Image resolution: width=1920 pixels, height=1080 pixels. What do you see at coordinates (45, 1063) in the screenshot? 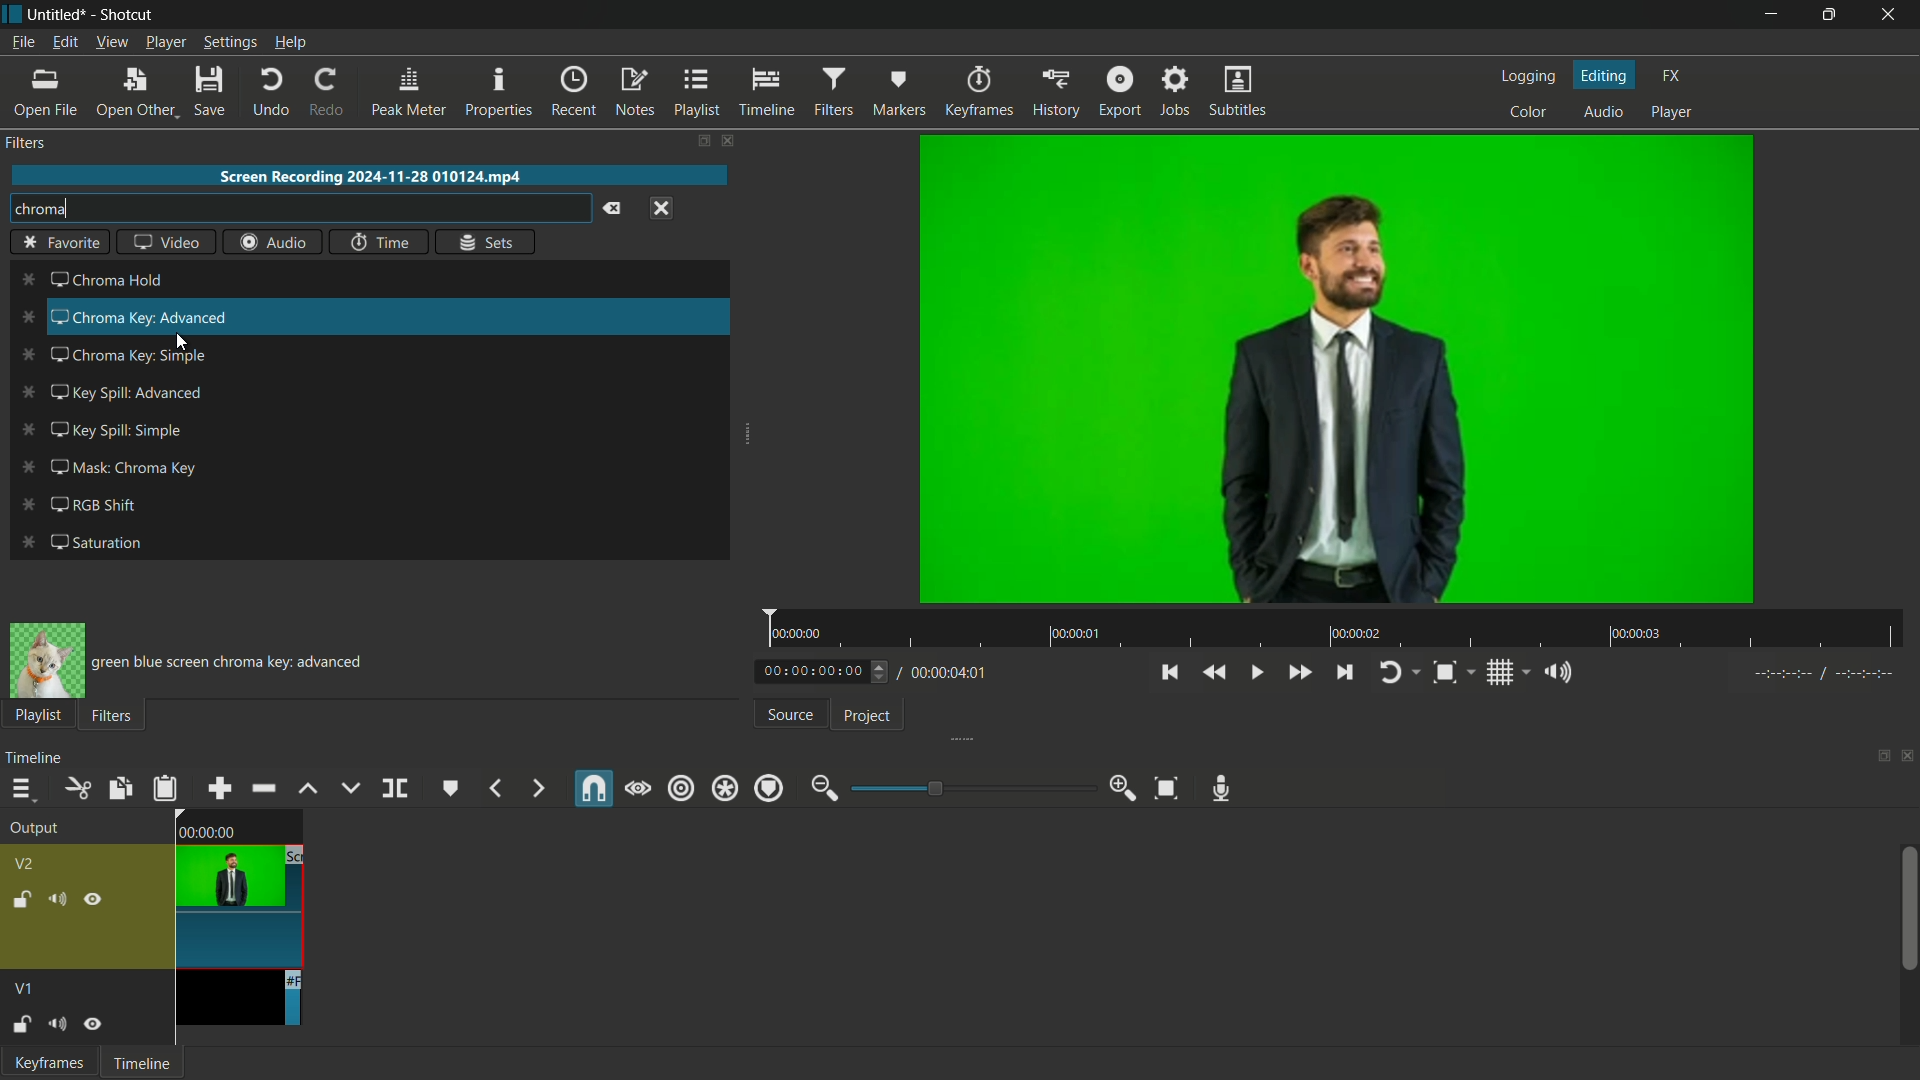
I see `keyframe` at bounding box center [45, 1063].